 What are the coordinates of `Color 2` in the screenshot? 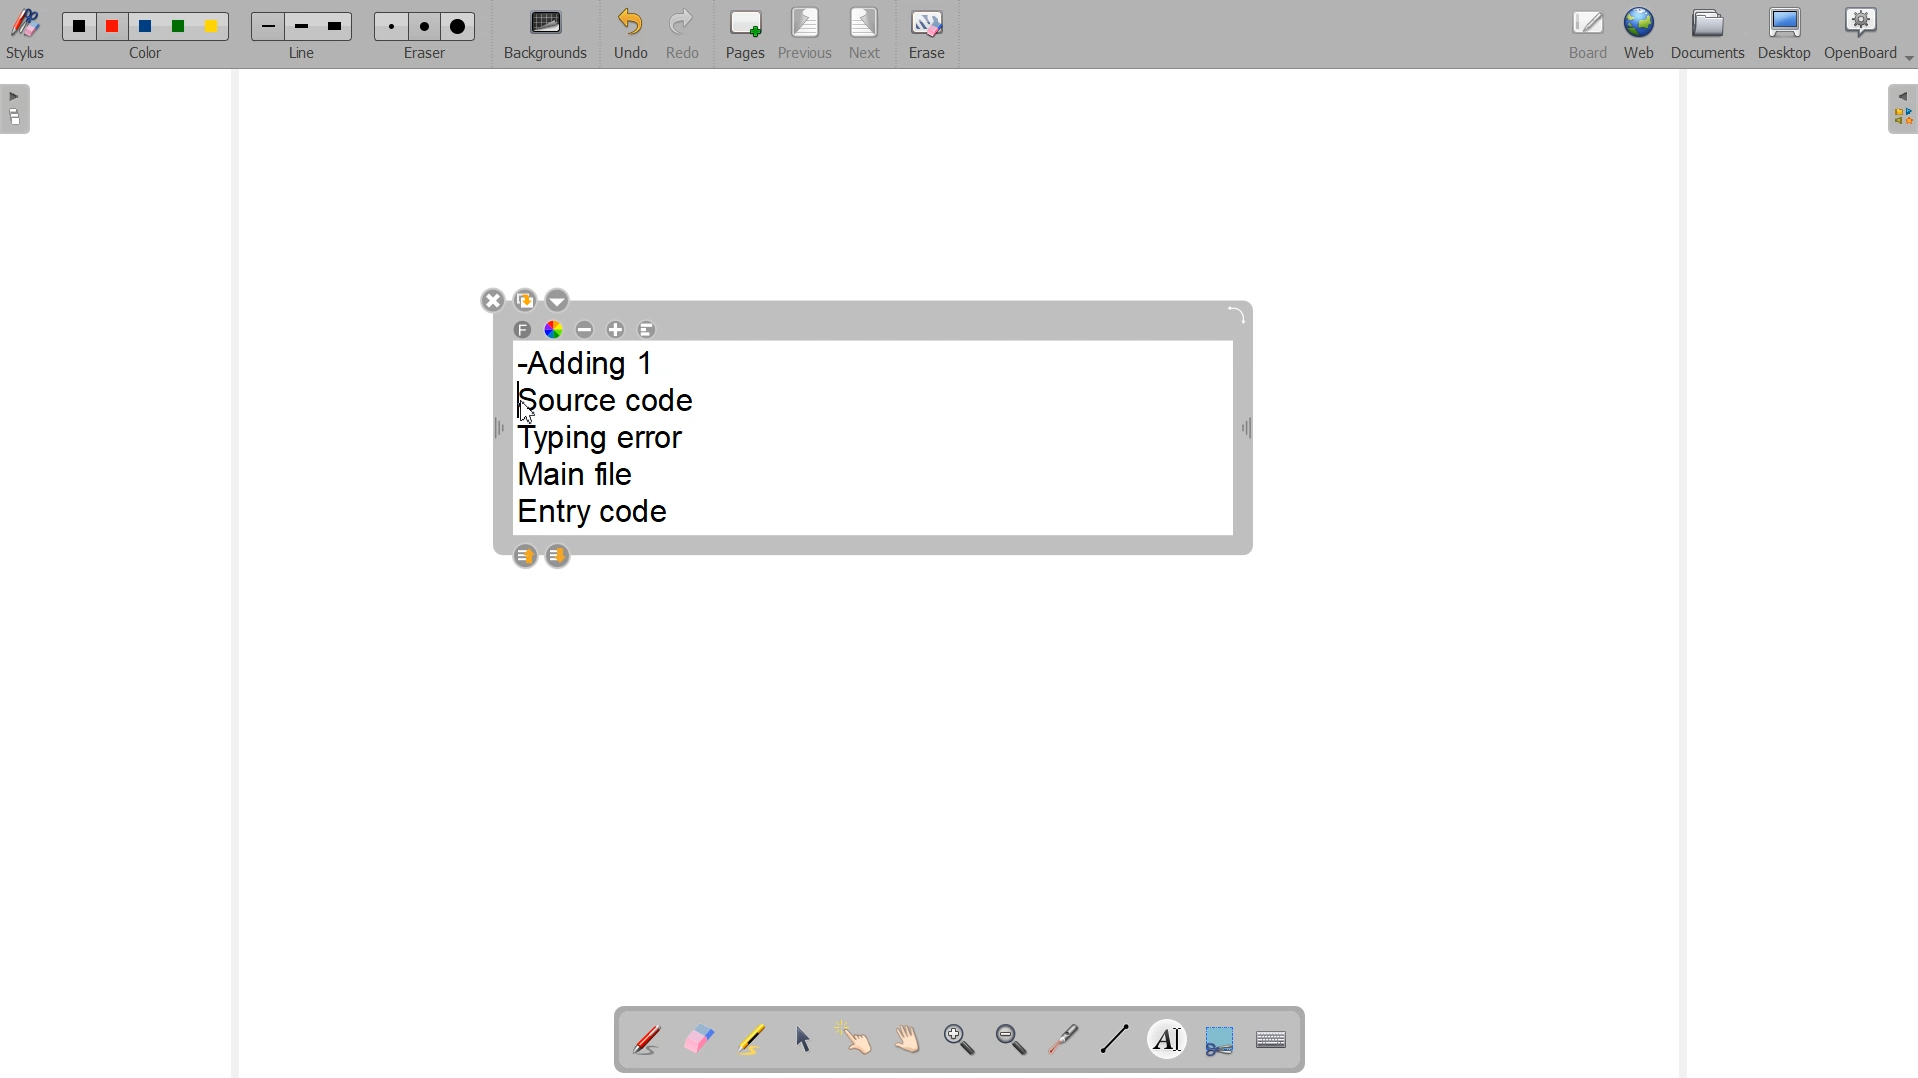 It's located at (114, 27).